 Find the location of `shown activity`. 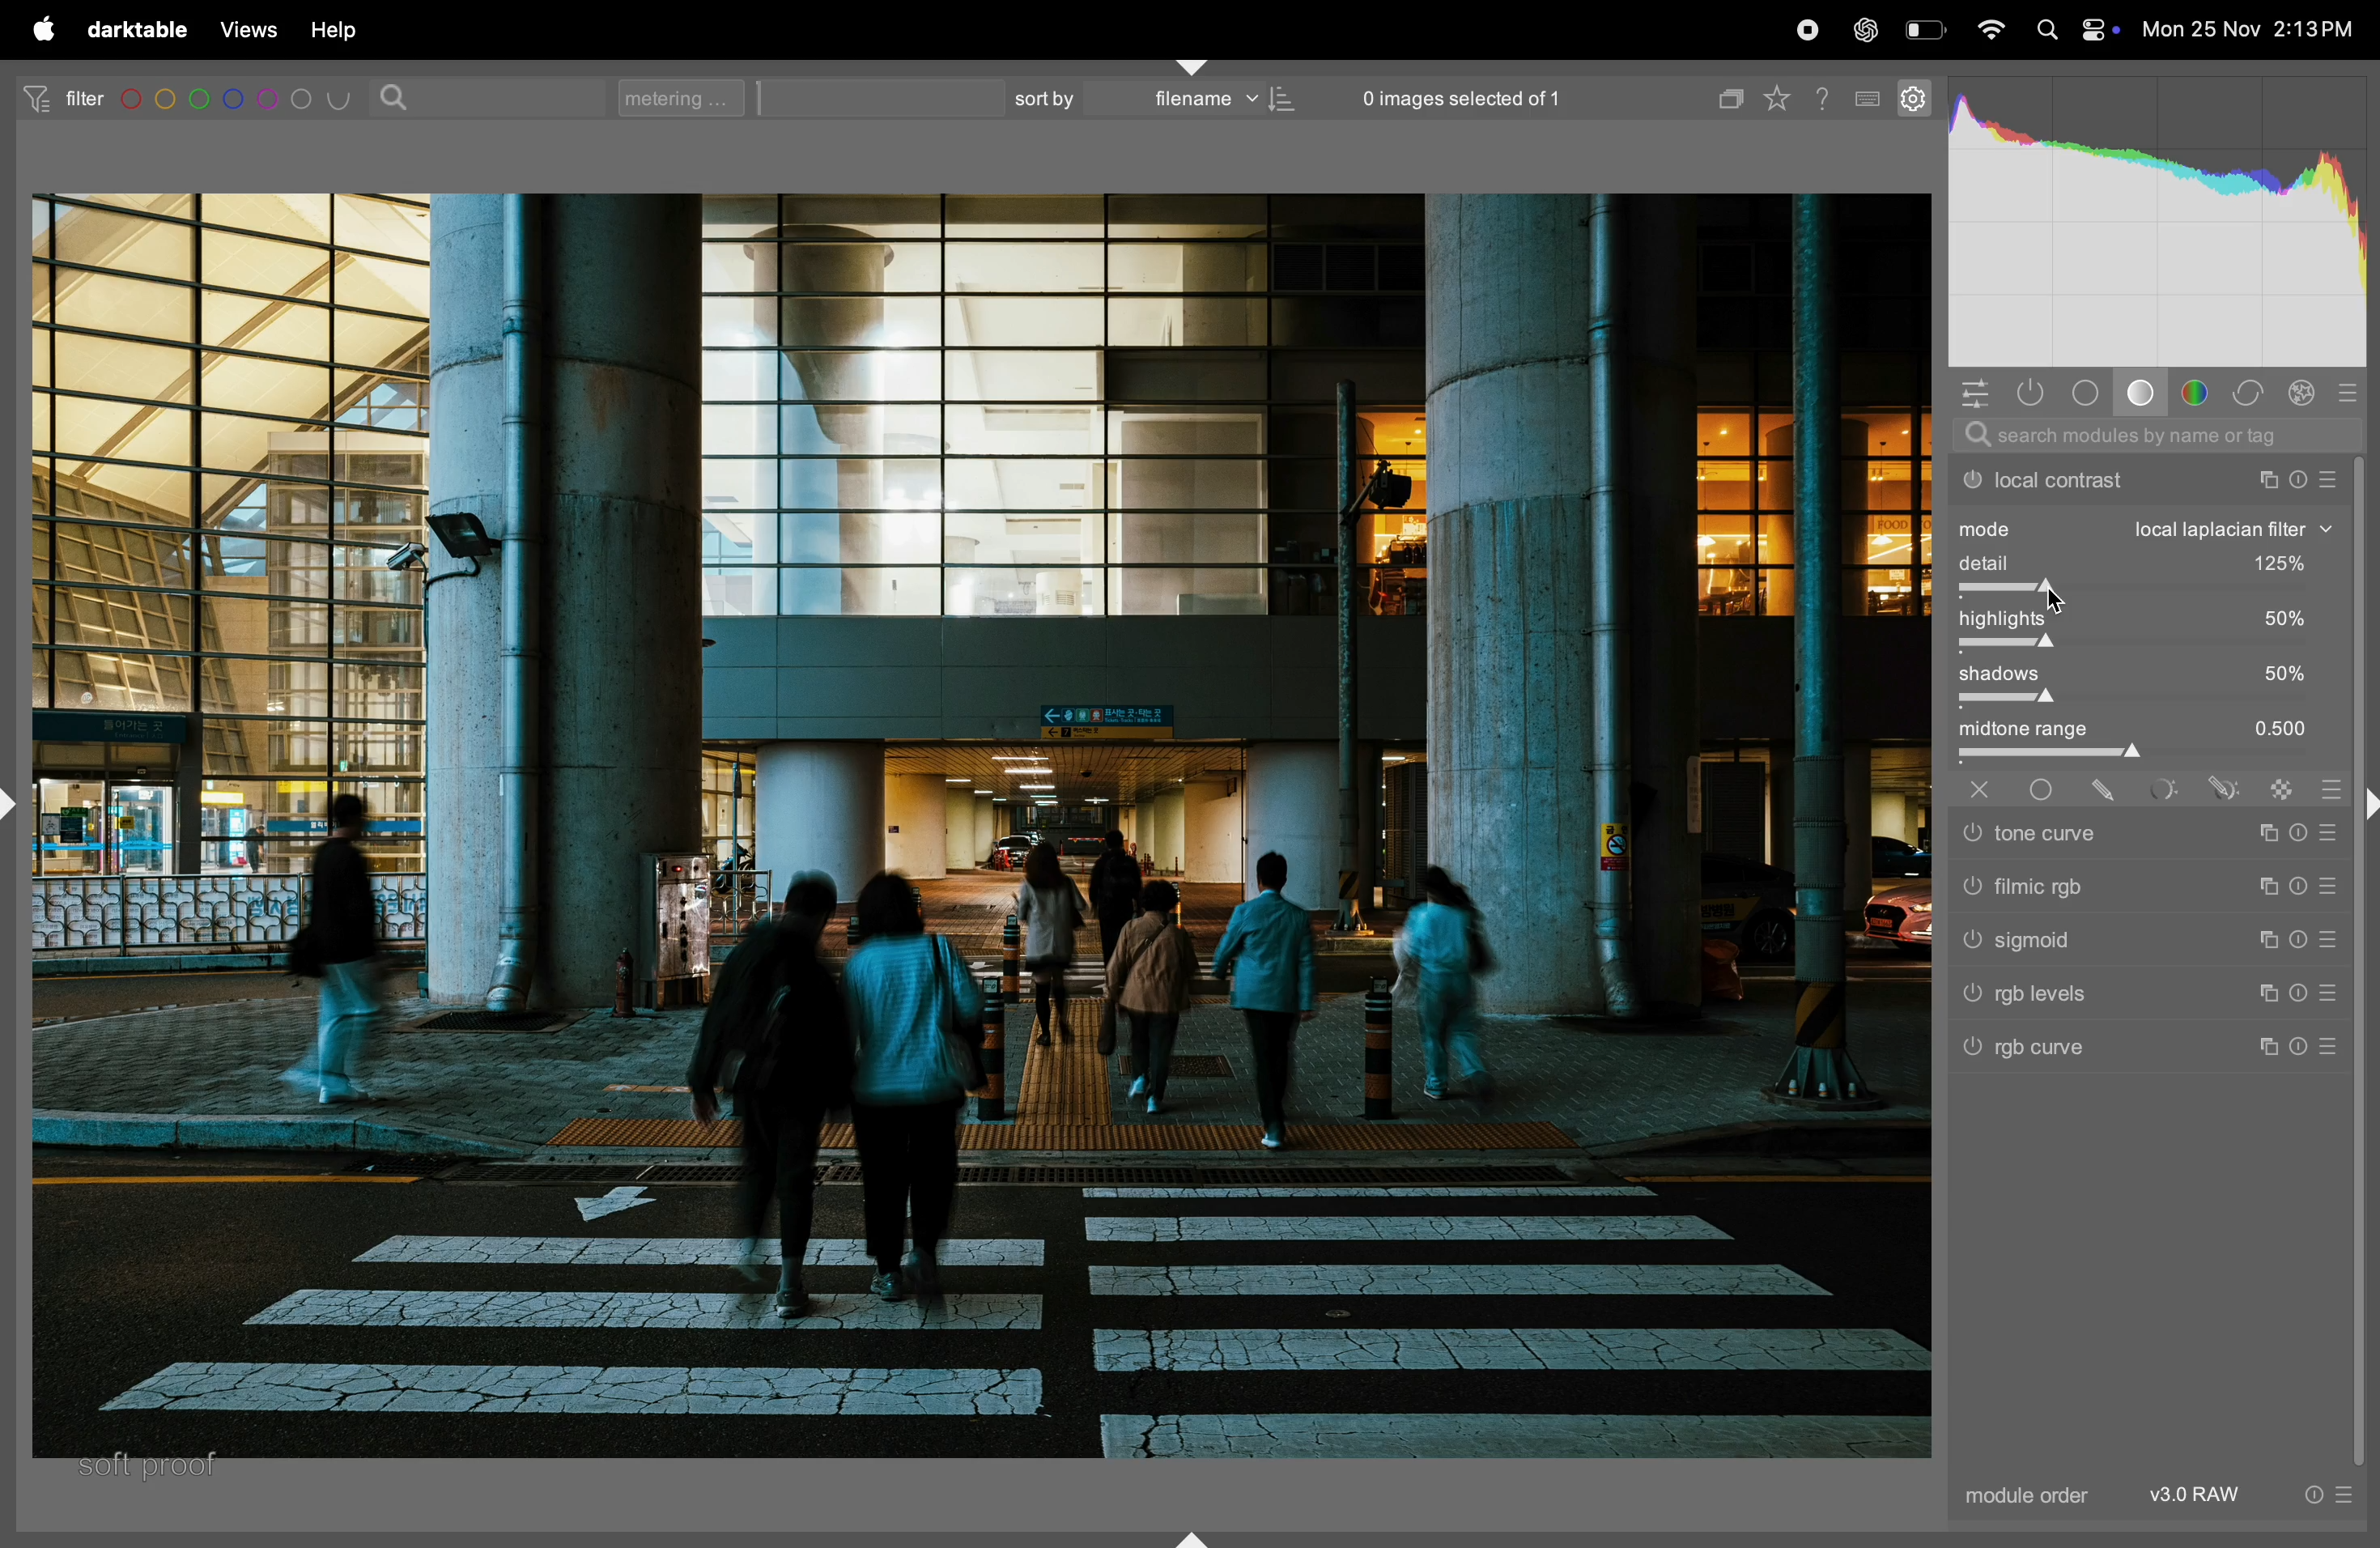

shown activity is located at coordinates (2037, 394).